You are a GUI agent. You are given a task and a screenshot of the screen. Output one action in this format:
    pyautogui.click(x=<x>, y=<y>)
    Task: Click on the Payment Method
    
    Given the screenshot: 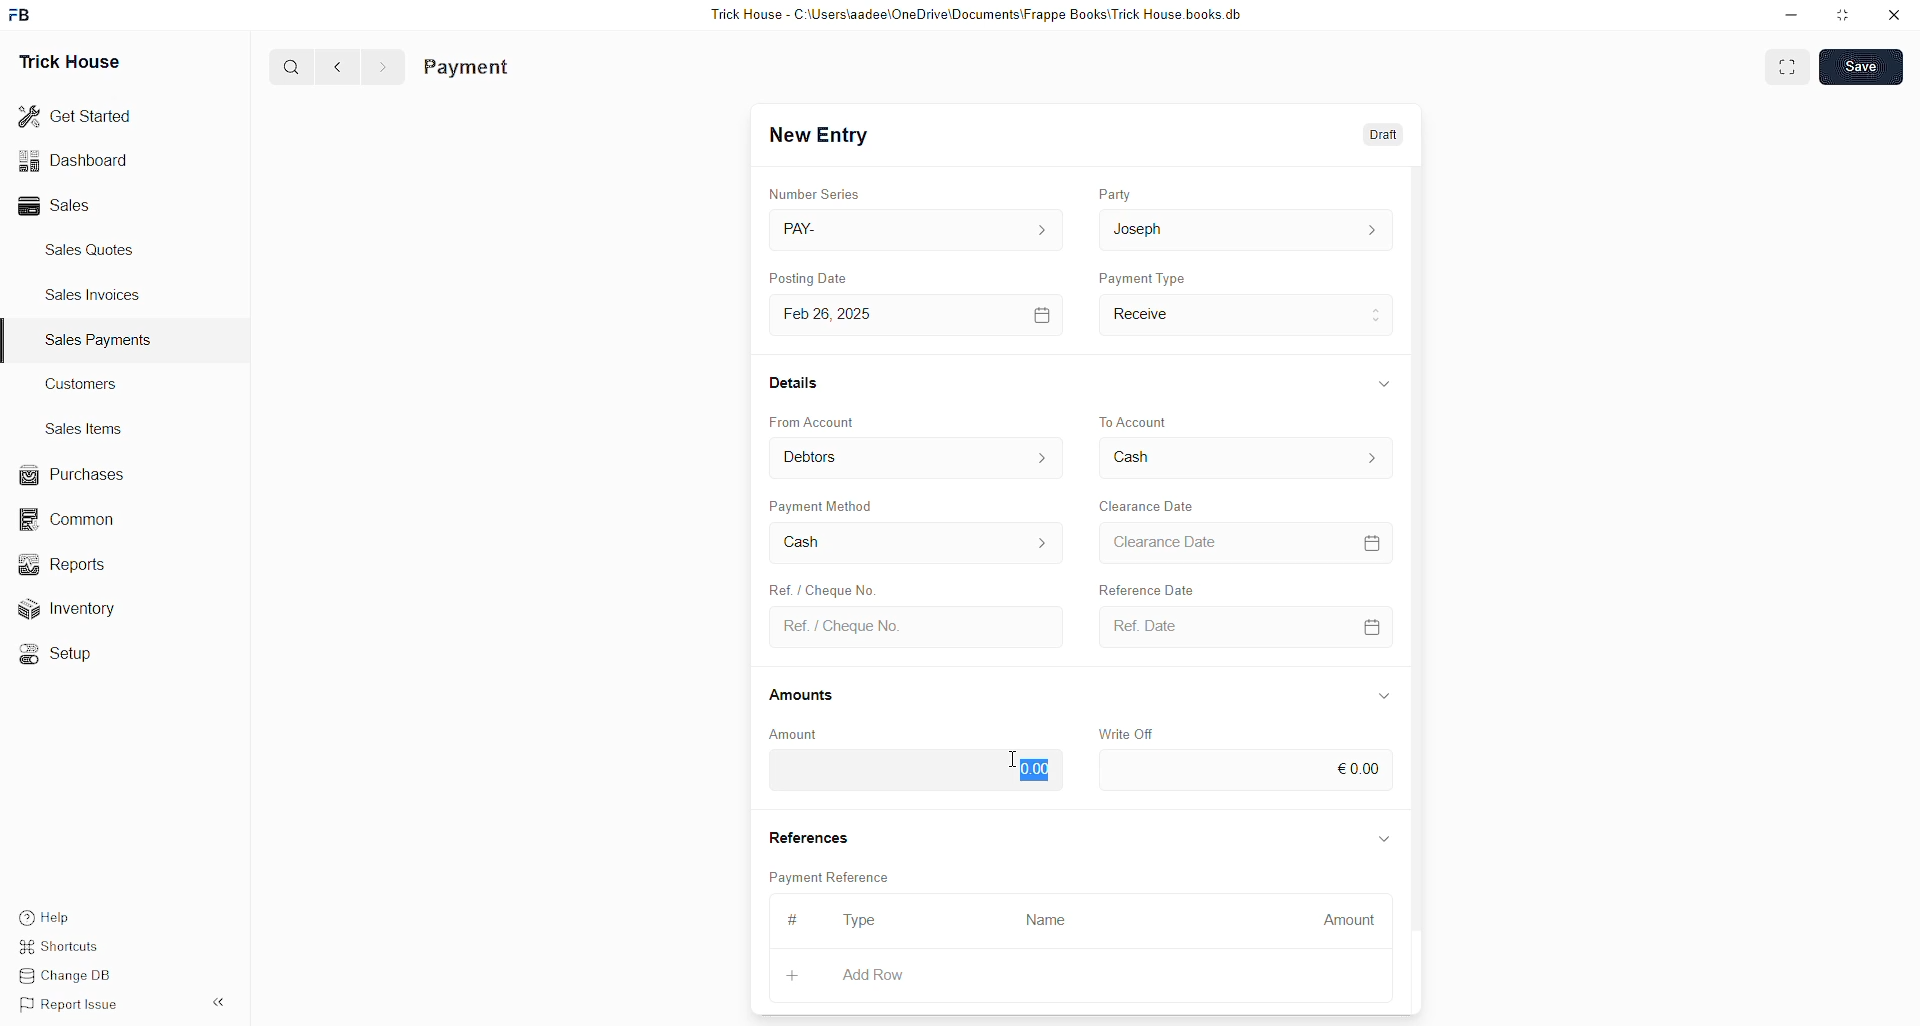 What is the action you would take?
    pyautogui.click(x=824, y=505)
    